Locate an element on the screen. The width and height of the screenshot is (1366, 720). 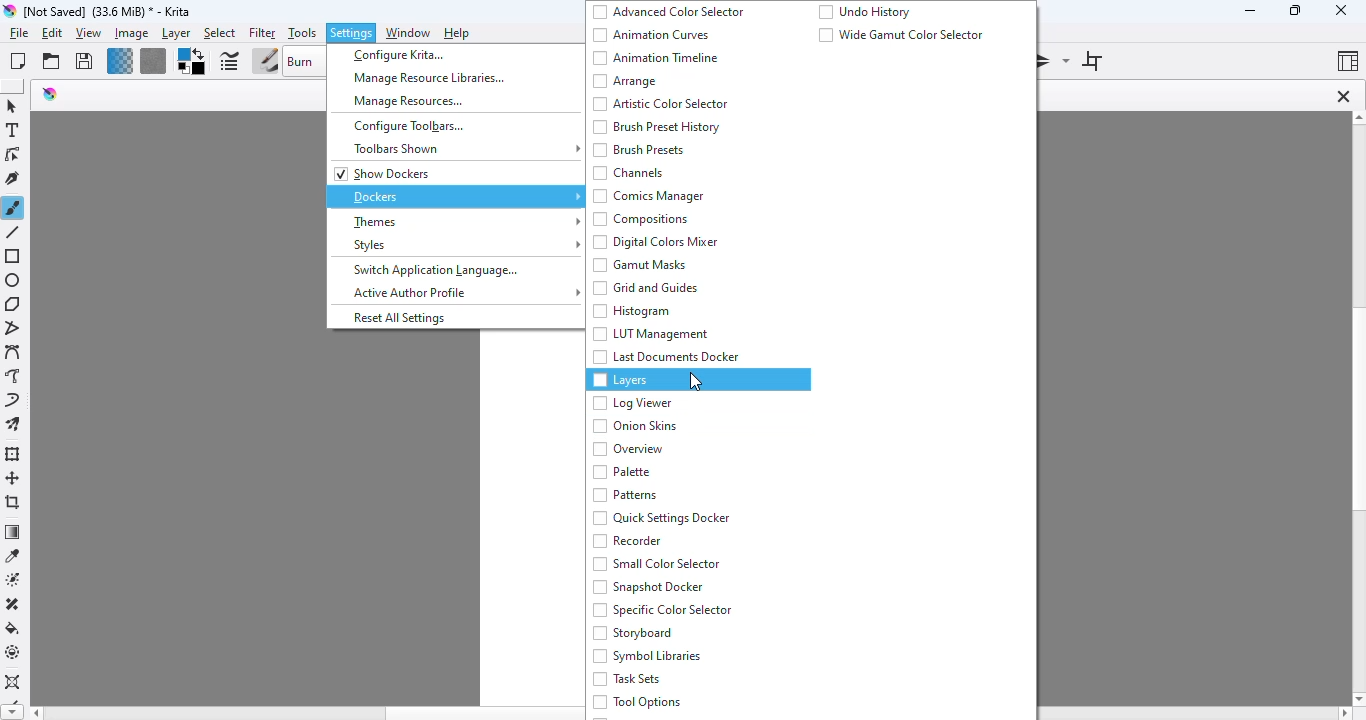
calligraphy is located at coordinates (13, 178).